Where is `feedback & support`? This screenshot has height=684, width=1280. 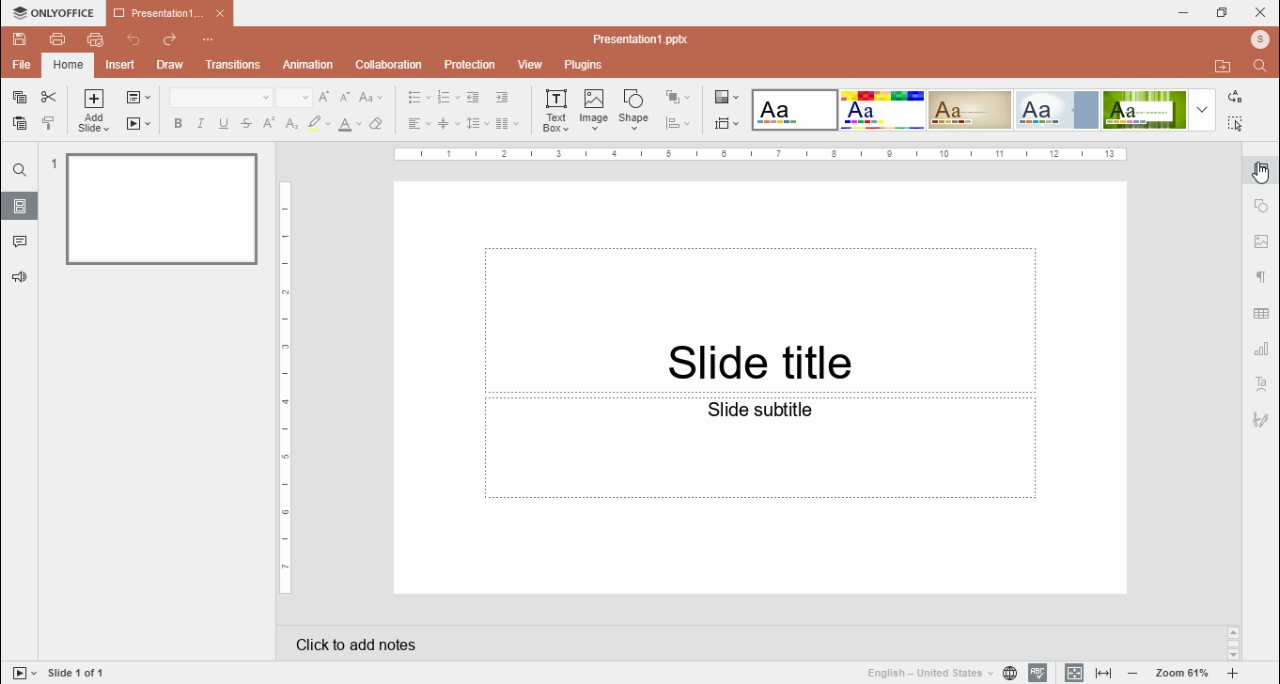
feedback & support is located at coordinates (17, 277).